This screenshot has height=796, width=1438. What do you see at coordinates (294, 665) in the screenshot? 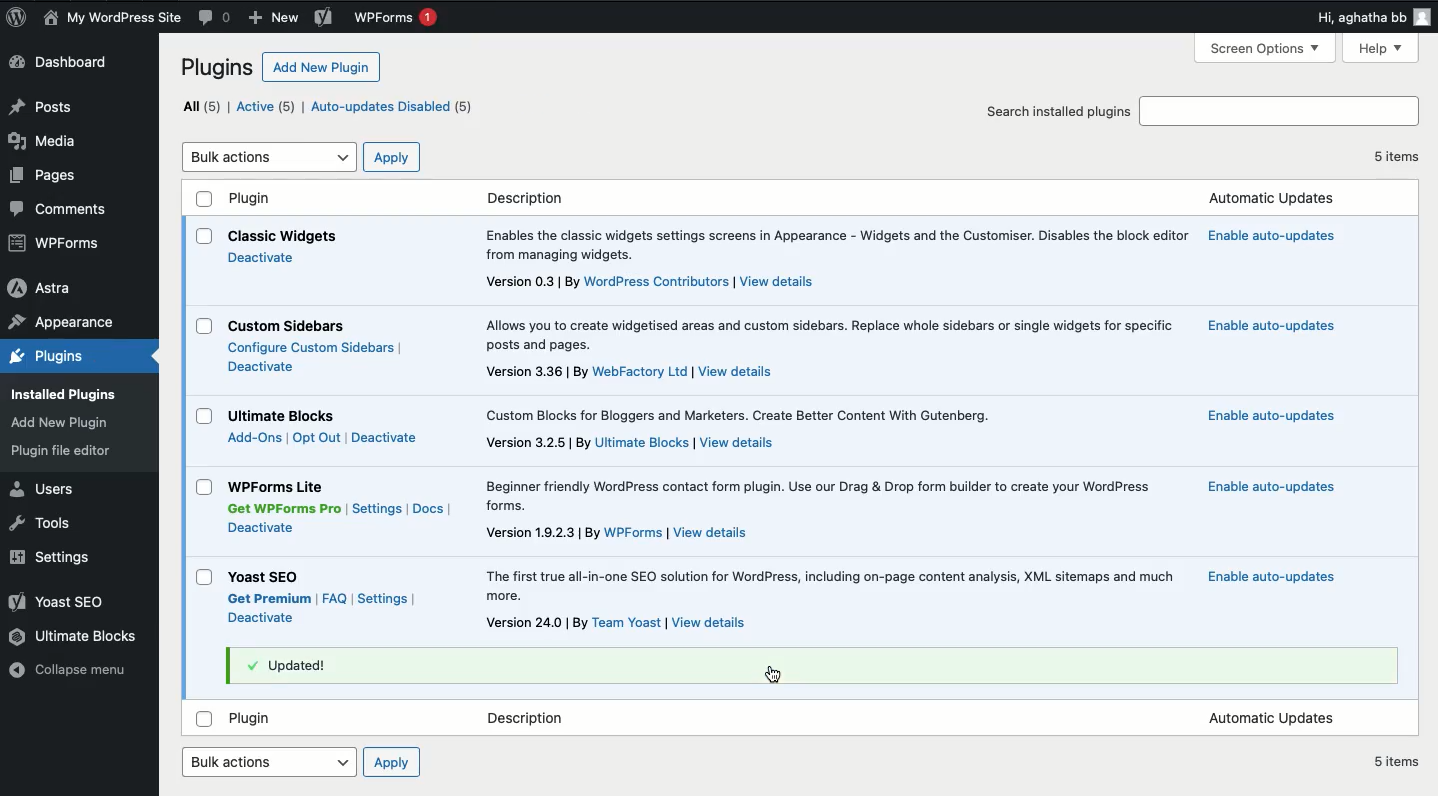
I see `Updated` at bounding box center [294, 665].